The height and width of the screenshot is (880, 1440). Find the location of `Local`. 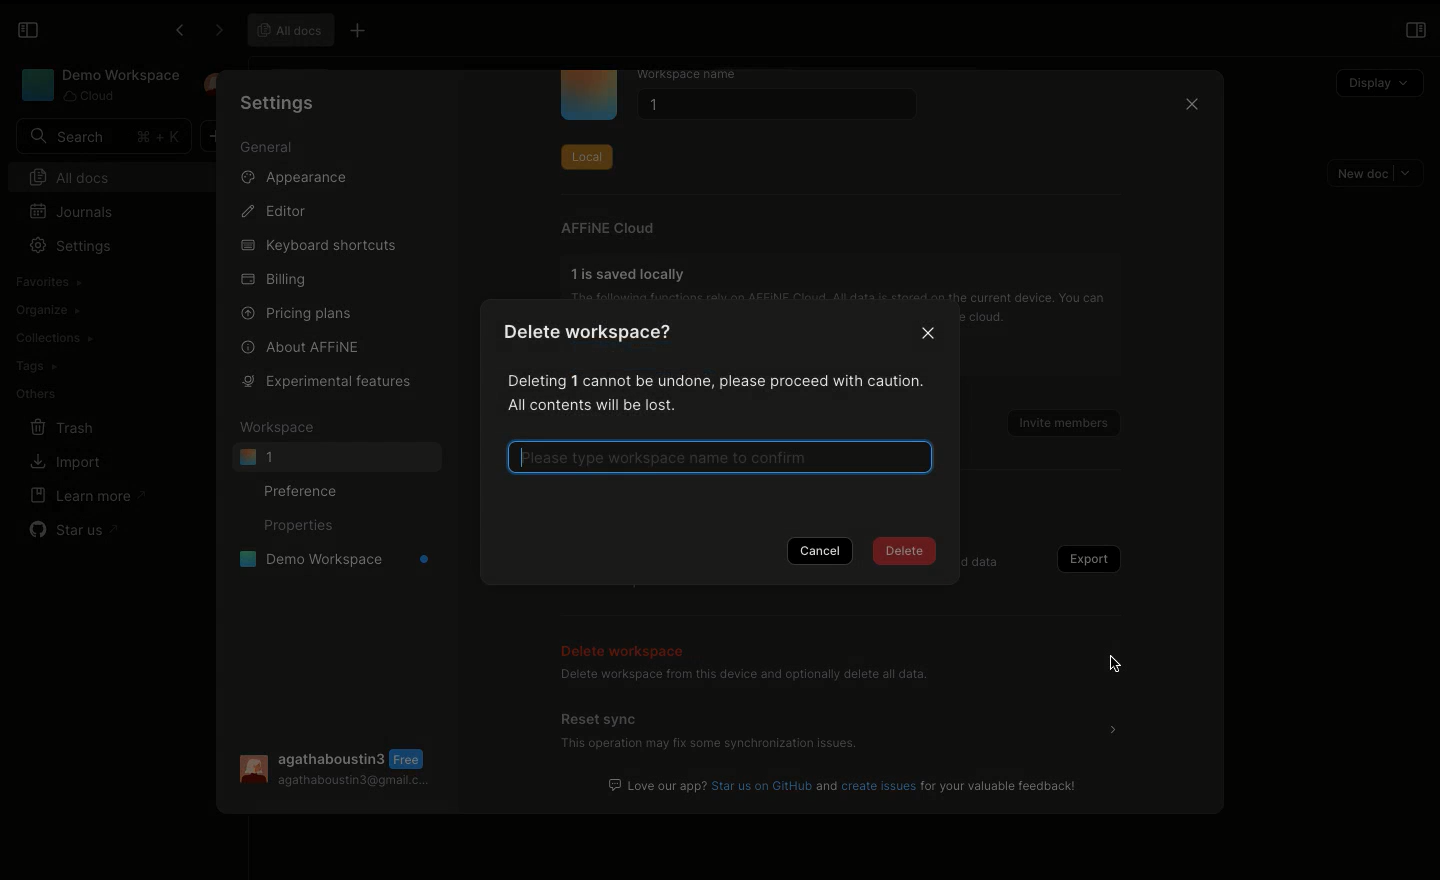

Local is located at coordinates (586, 153).